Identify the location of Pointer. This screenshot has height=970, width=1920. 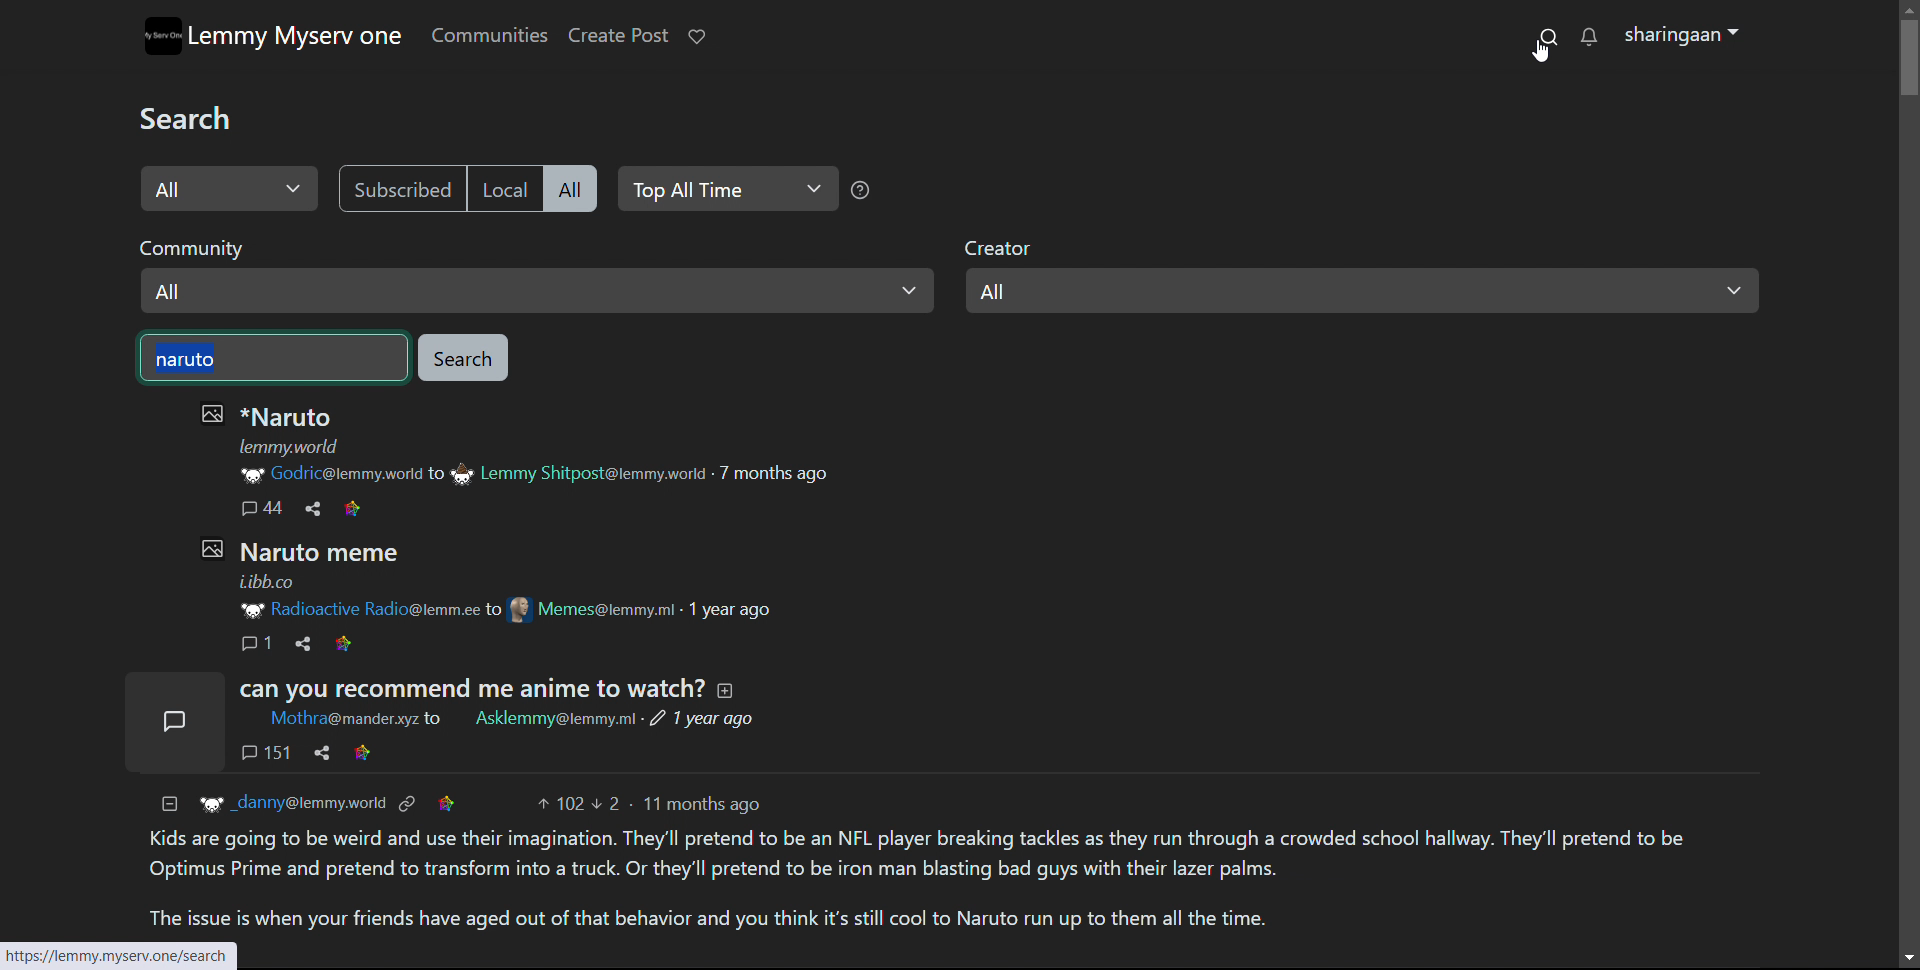
(1539, 55).